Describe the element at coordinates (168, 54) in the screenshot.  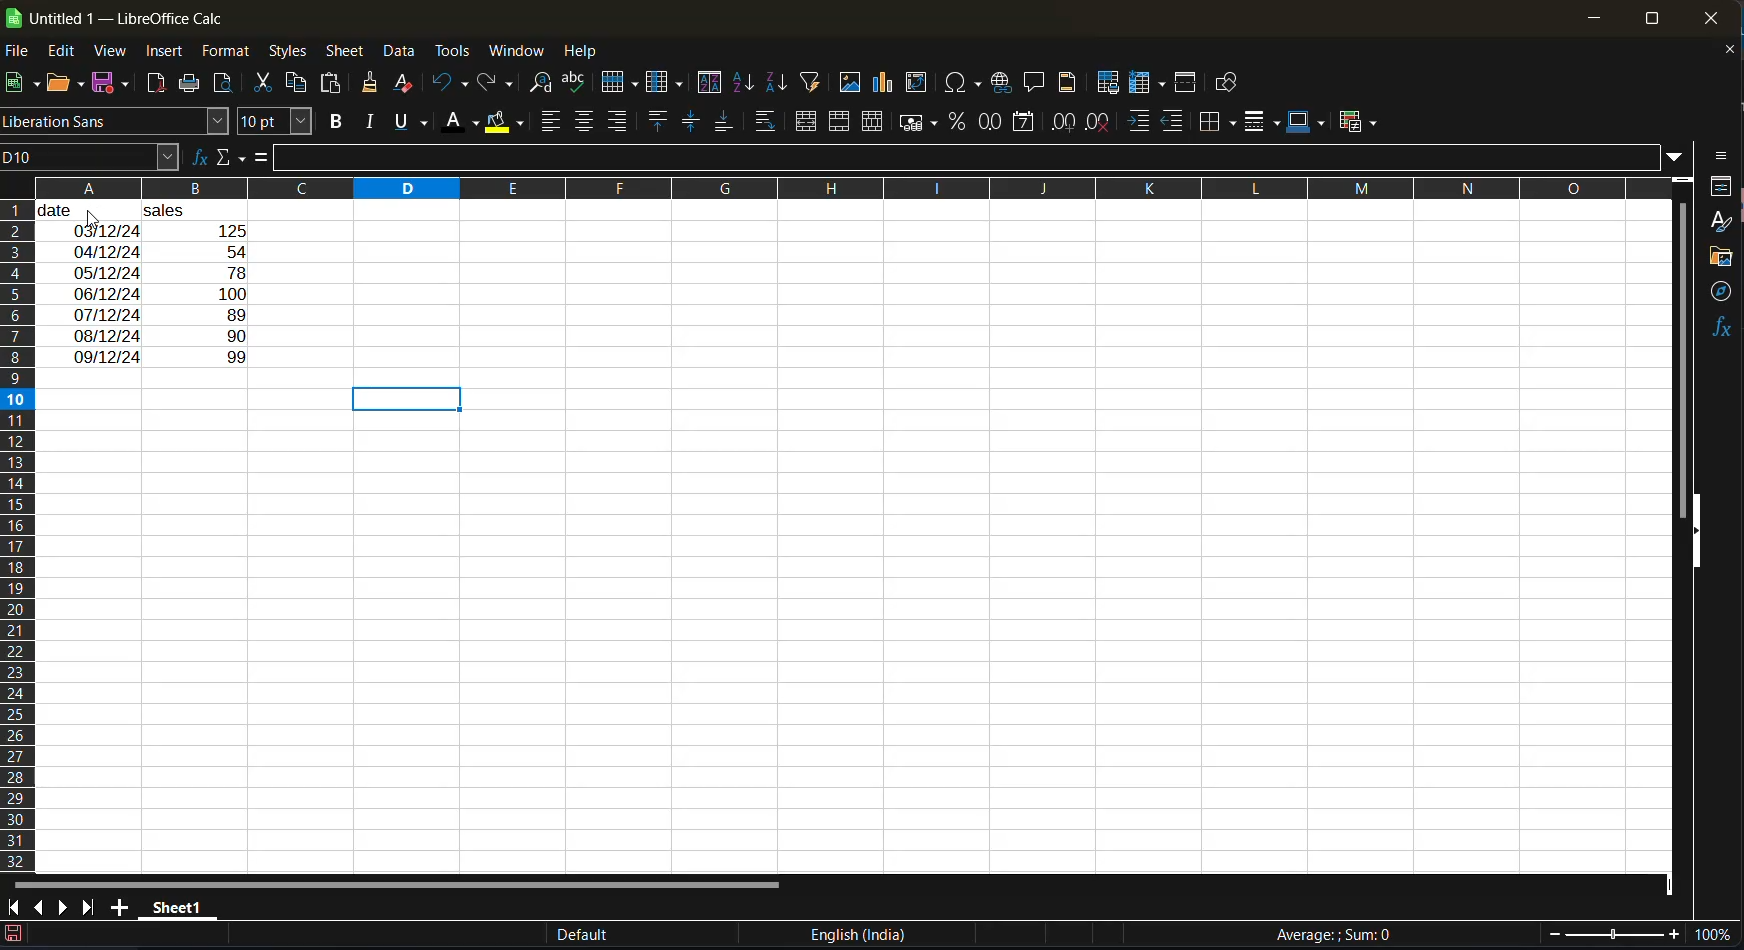
I see `insert` at that location.